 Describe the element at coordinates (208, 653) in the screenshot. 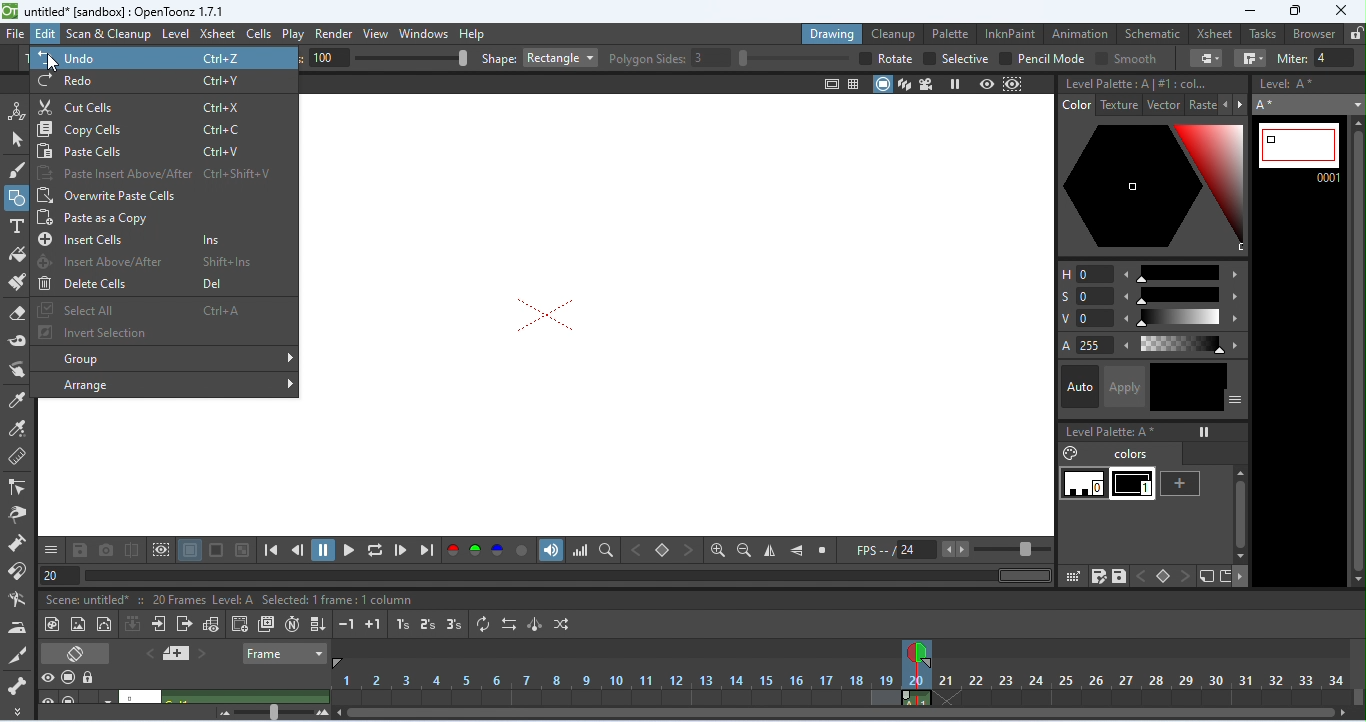

I see `next` at that location.